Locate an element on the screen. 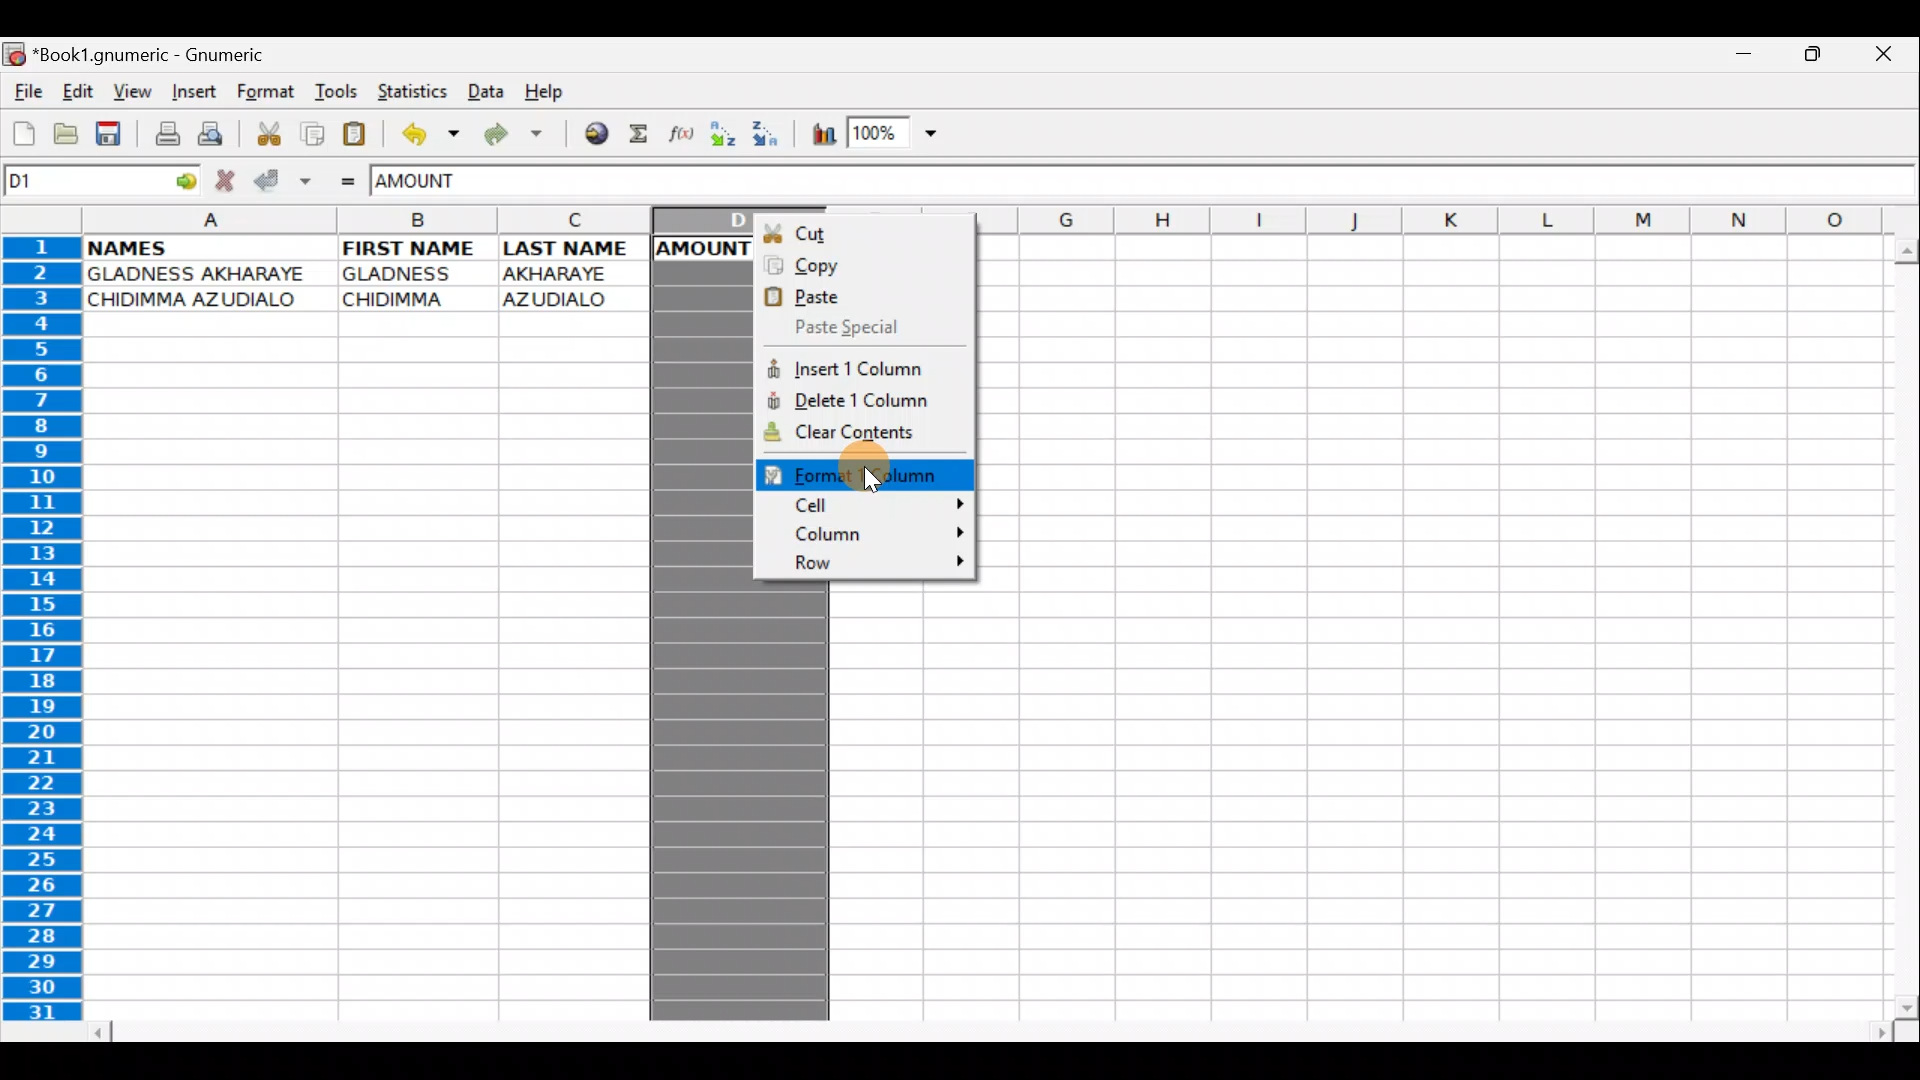 The height and width of the screenshot is (1080, 1920). Cells is located at coordinates (1423, 621).